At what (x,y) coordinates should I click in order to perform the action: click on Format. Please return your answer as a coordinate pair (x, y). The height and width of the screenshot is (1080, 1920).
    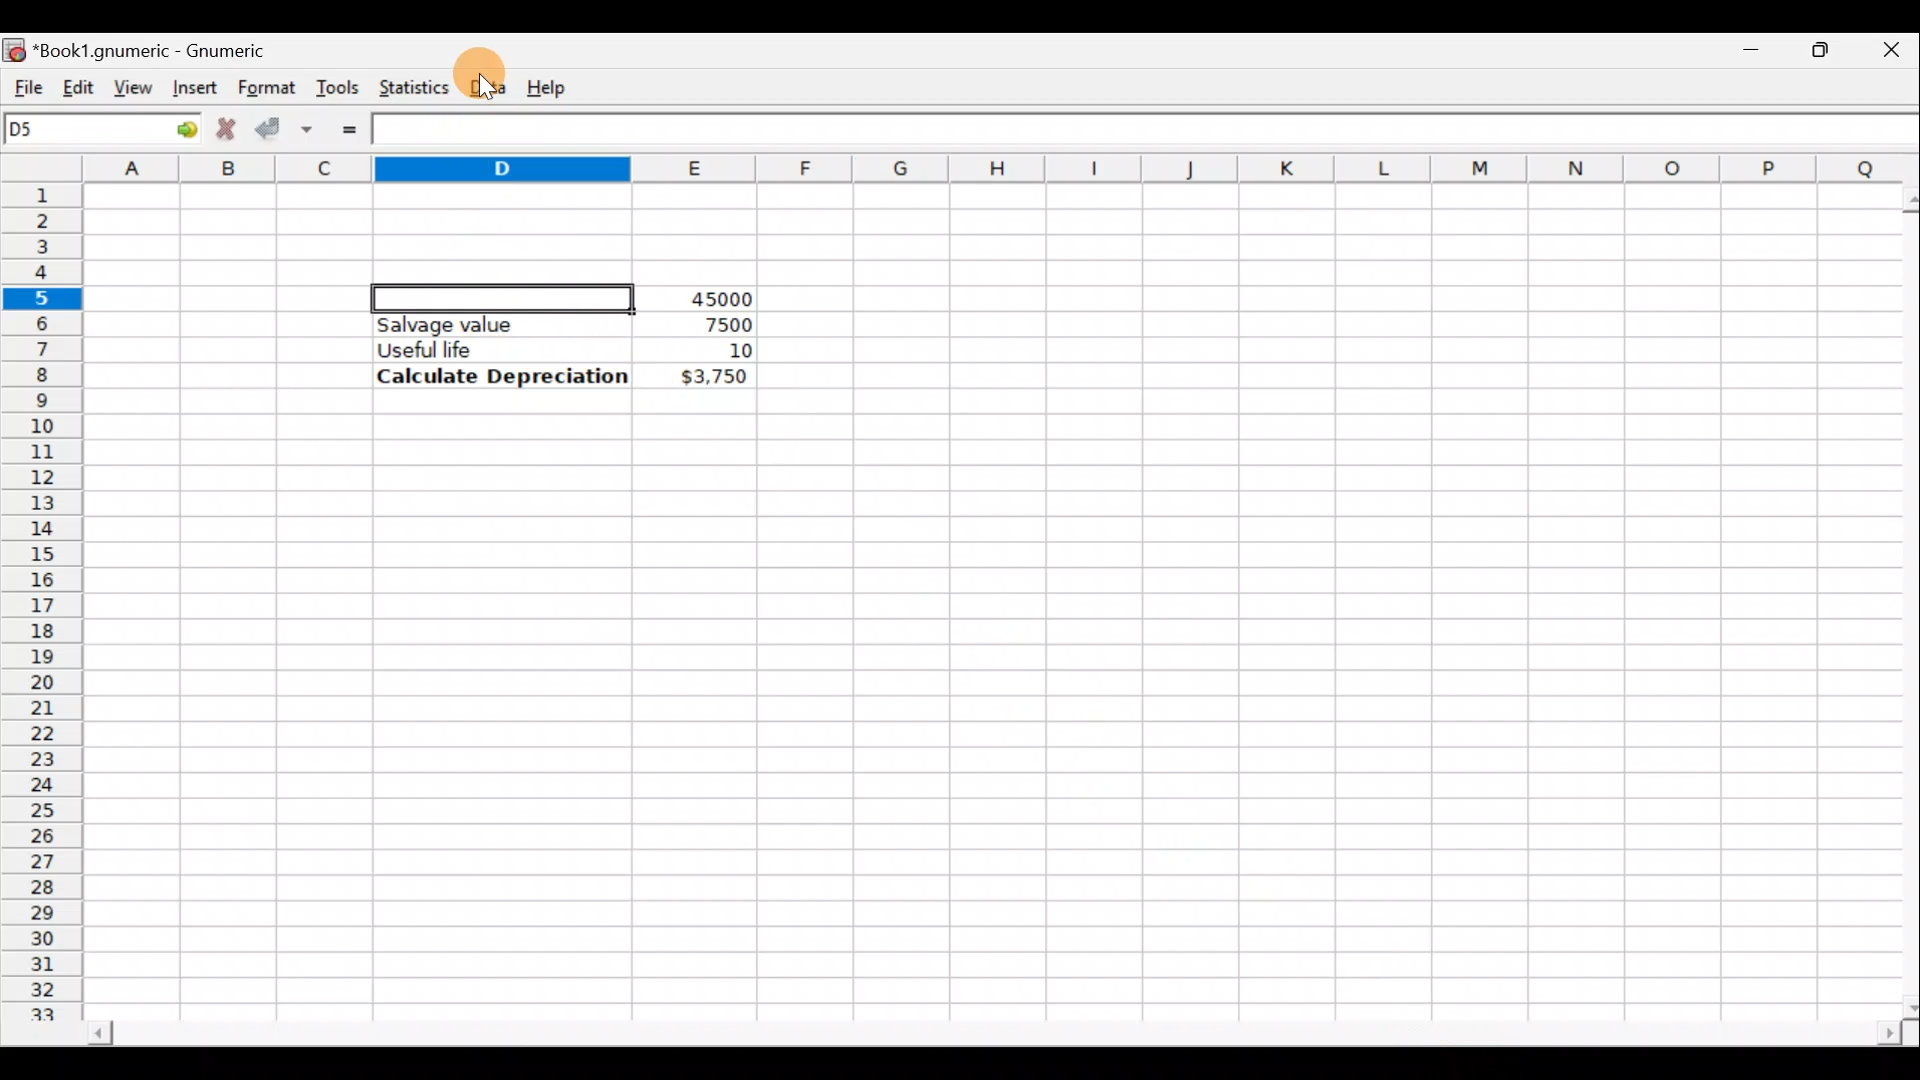
    Looking at the image, I should click on (265, 88).